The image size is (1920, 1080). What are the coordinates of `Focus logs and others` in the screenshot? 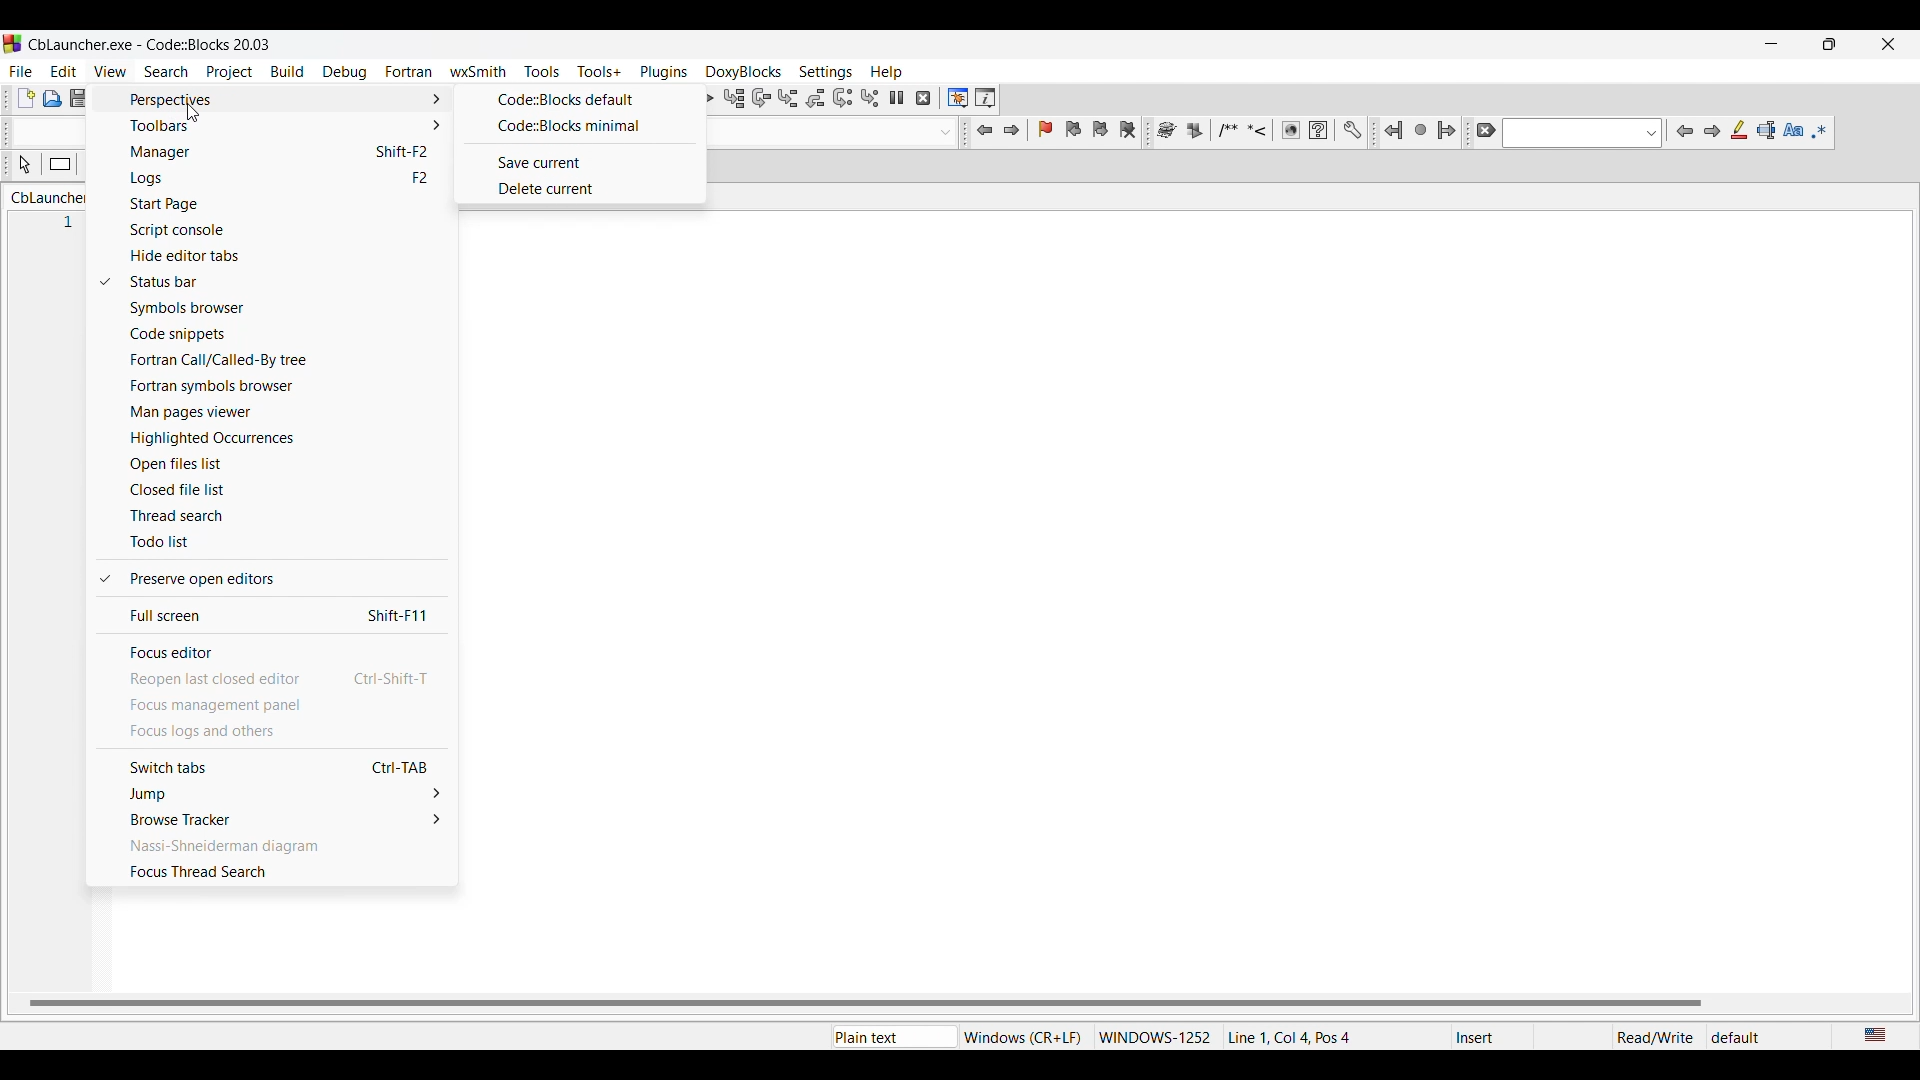 It's located at (273, 731).